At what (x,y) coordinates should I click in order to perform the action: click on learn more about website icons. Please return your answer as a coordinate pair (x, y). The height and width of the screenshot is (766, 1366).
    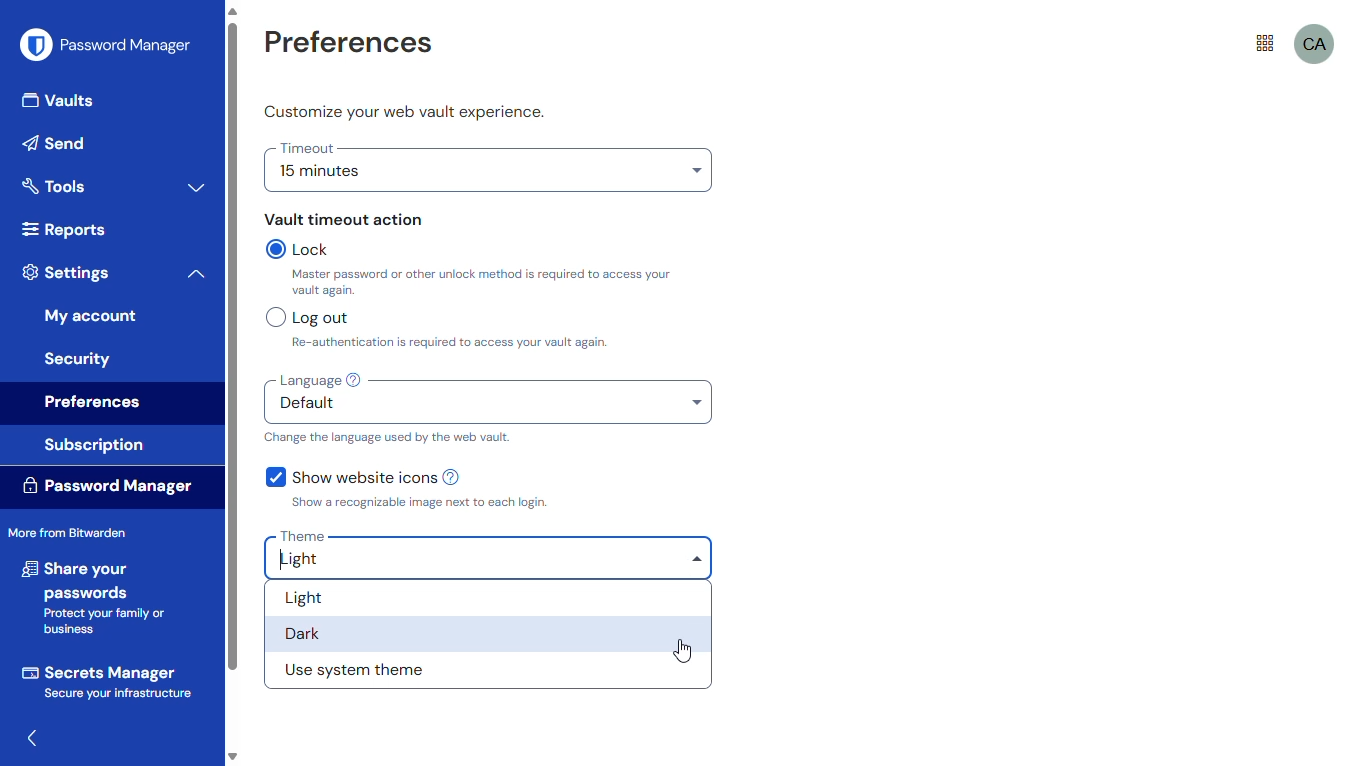
    Looking at the image, I should click on (456, 477).